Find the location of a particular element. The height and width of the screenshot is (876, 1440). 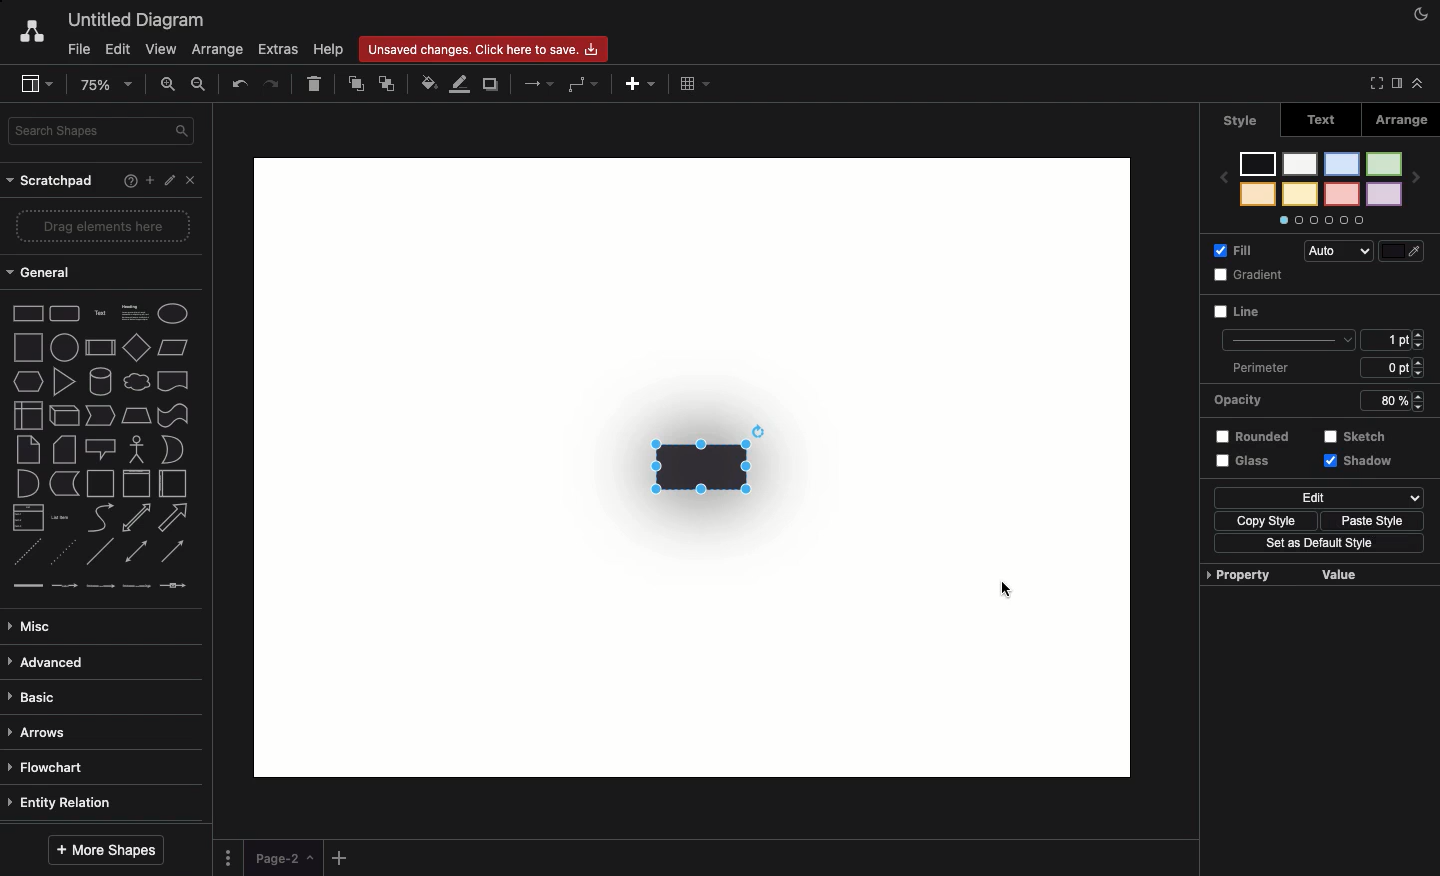

Text is located at coordinates (101, 314).